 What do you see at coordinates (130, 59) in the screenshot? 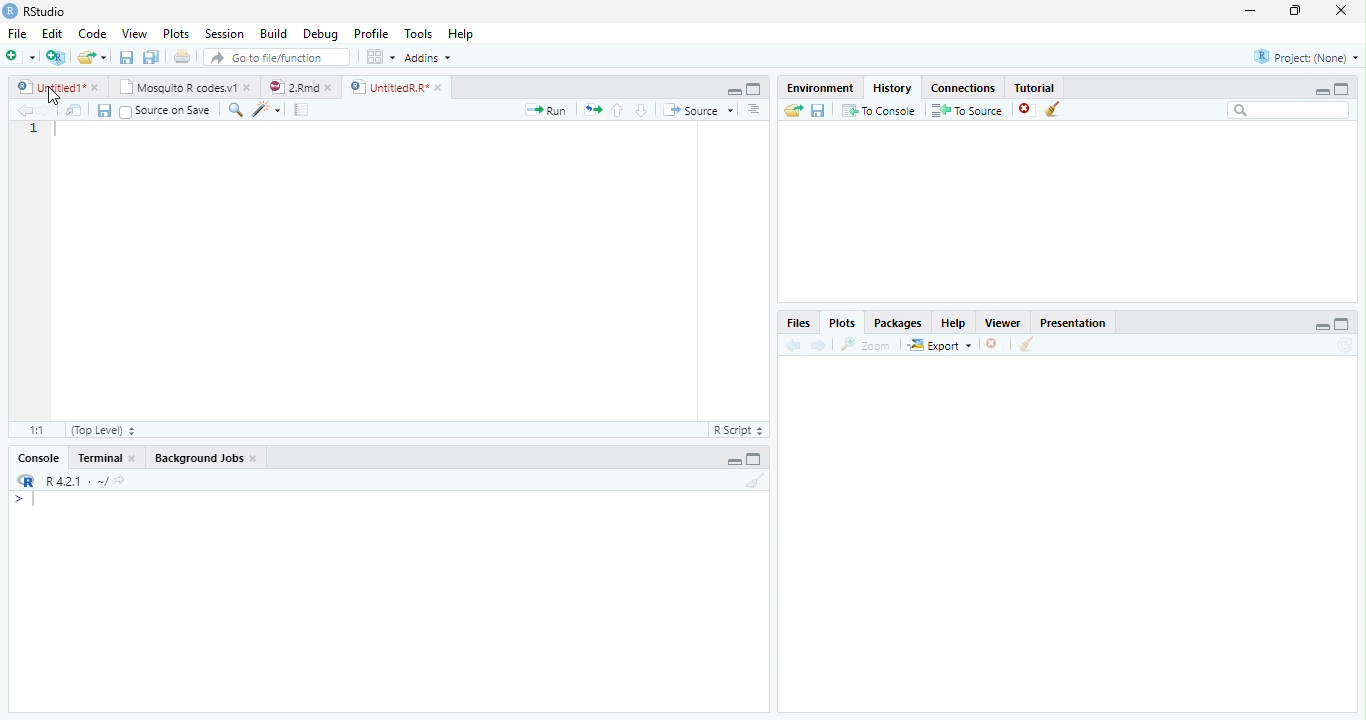
I see `Save ` at bounding box center [130, 59].